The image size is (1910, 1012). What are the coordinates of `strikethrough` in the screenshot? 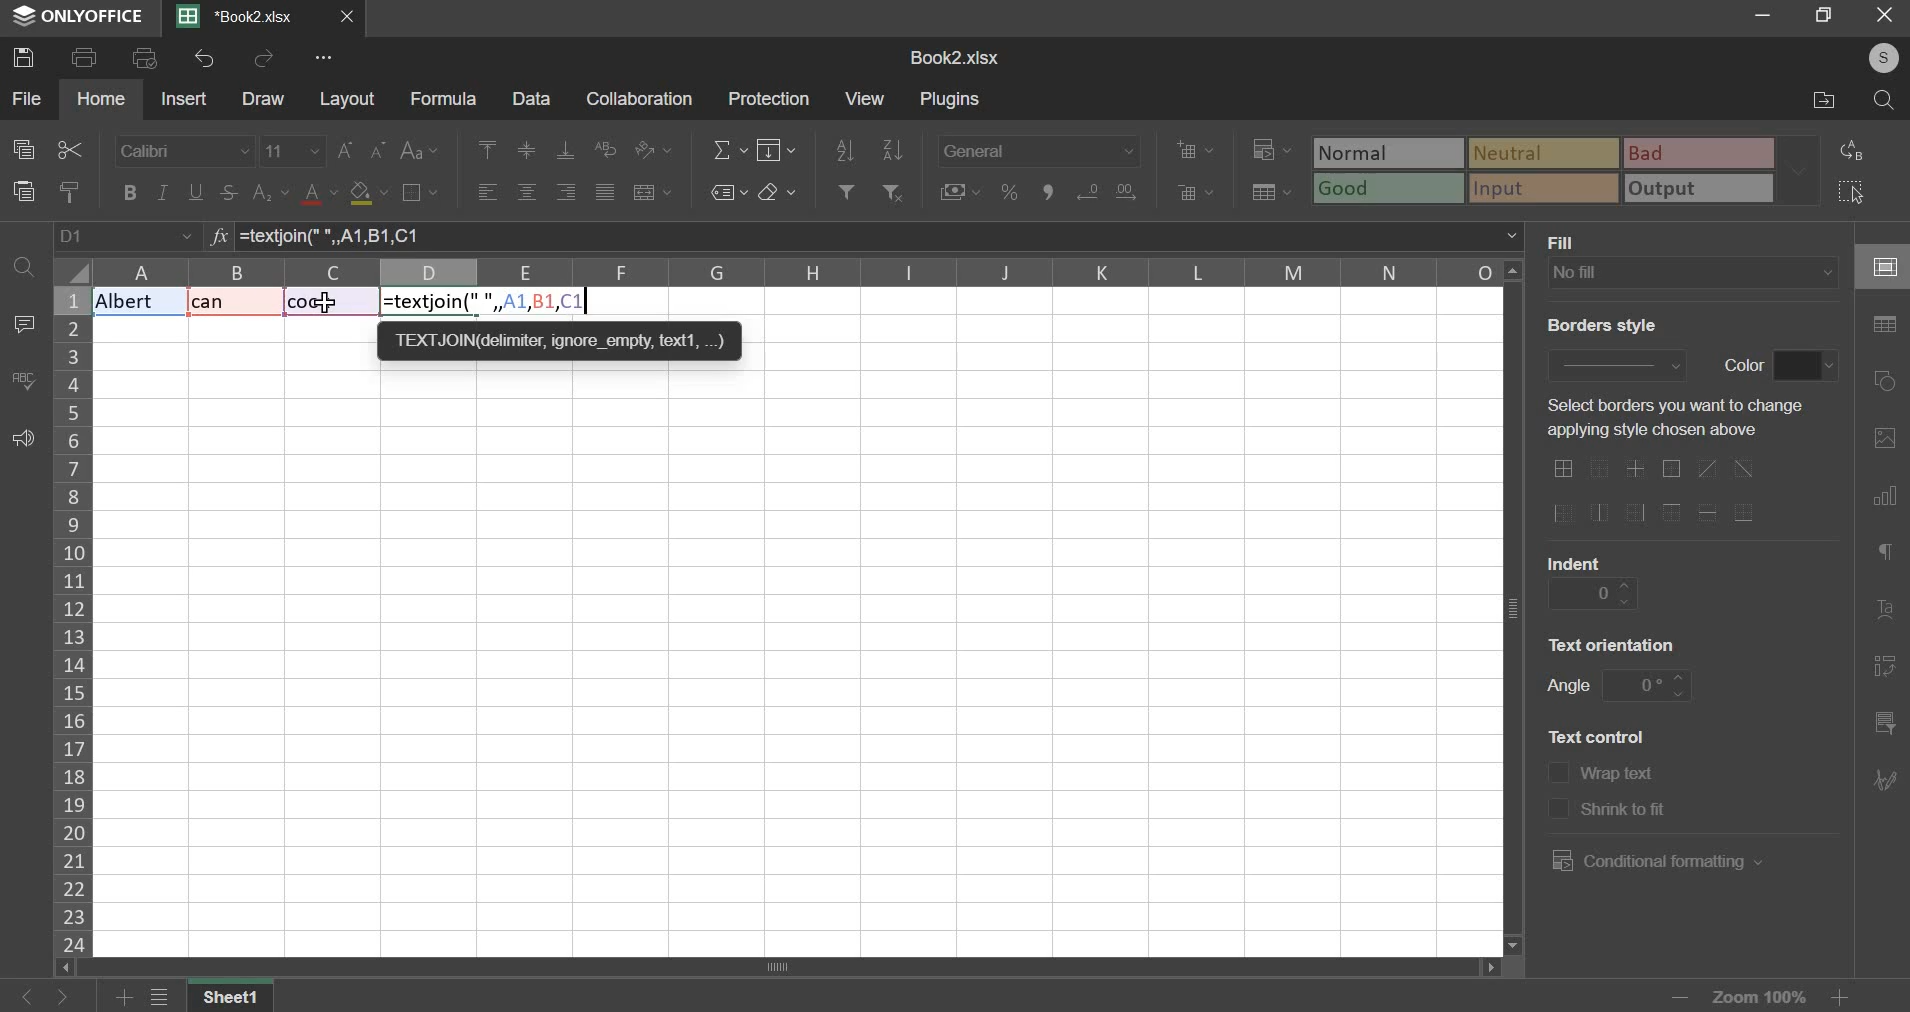 It's located at (227, 192).